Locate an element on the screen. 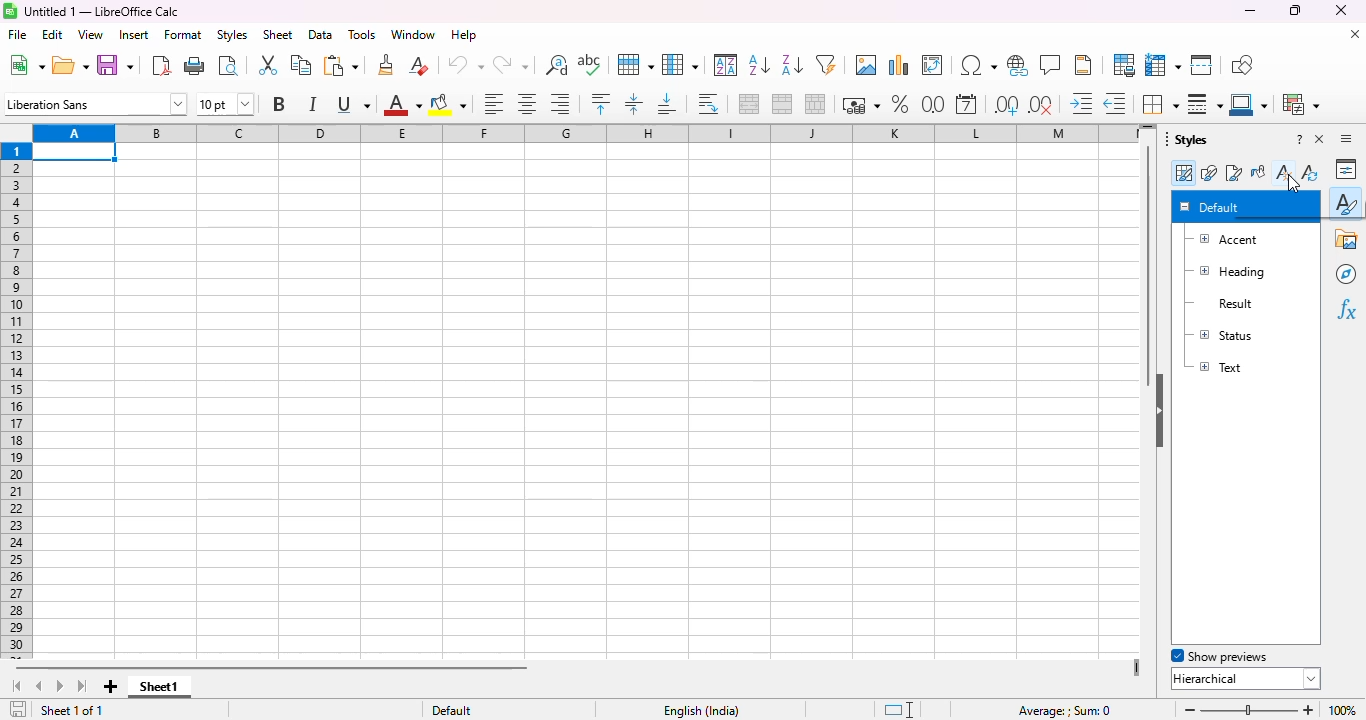 The height and width of the screenshot is (720, 1366). insert comment is located at coordinates (1051, 64).